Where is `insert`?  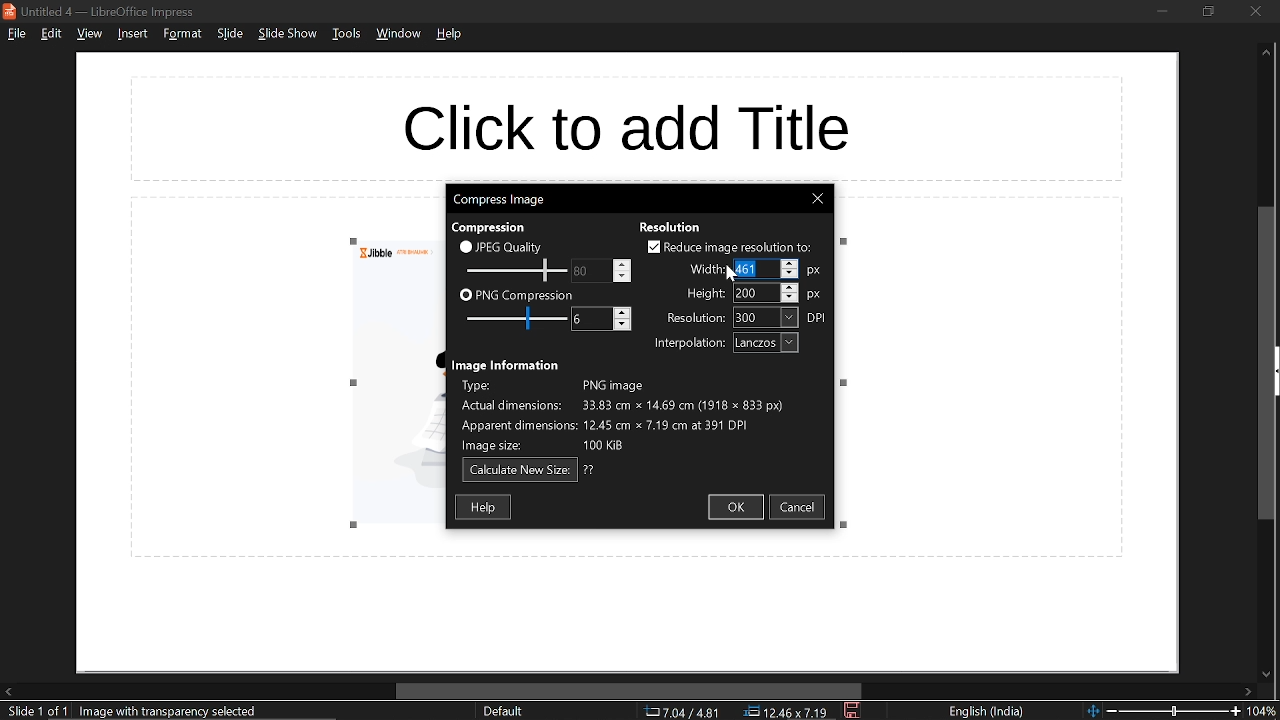
insert is located at coordinates (134, 34).